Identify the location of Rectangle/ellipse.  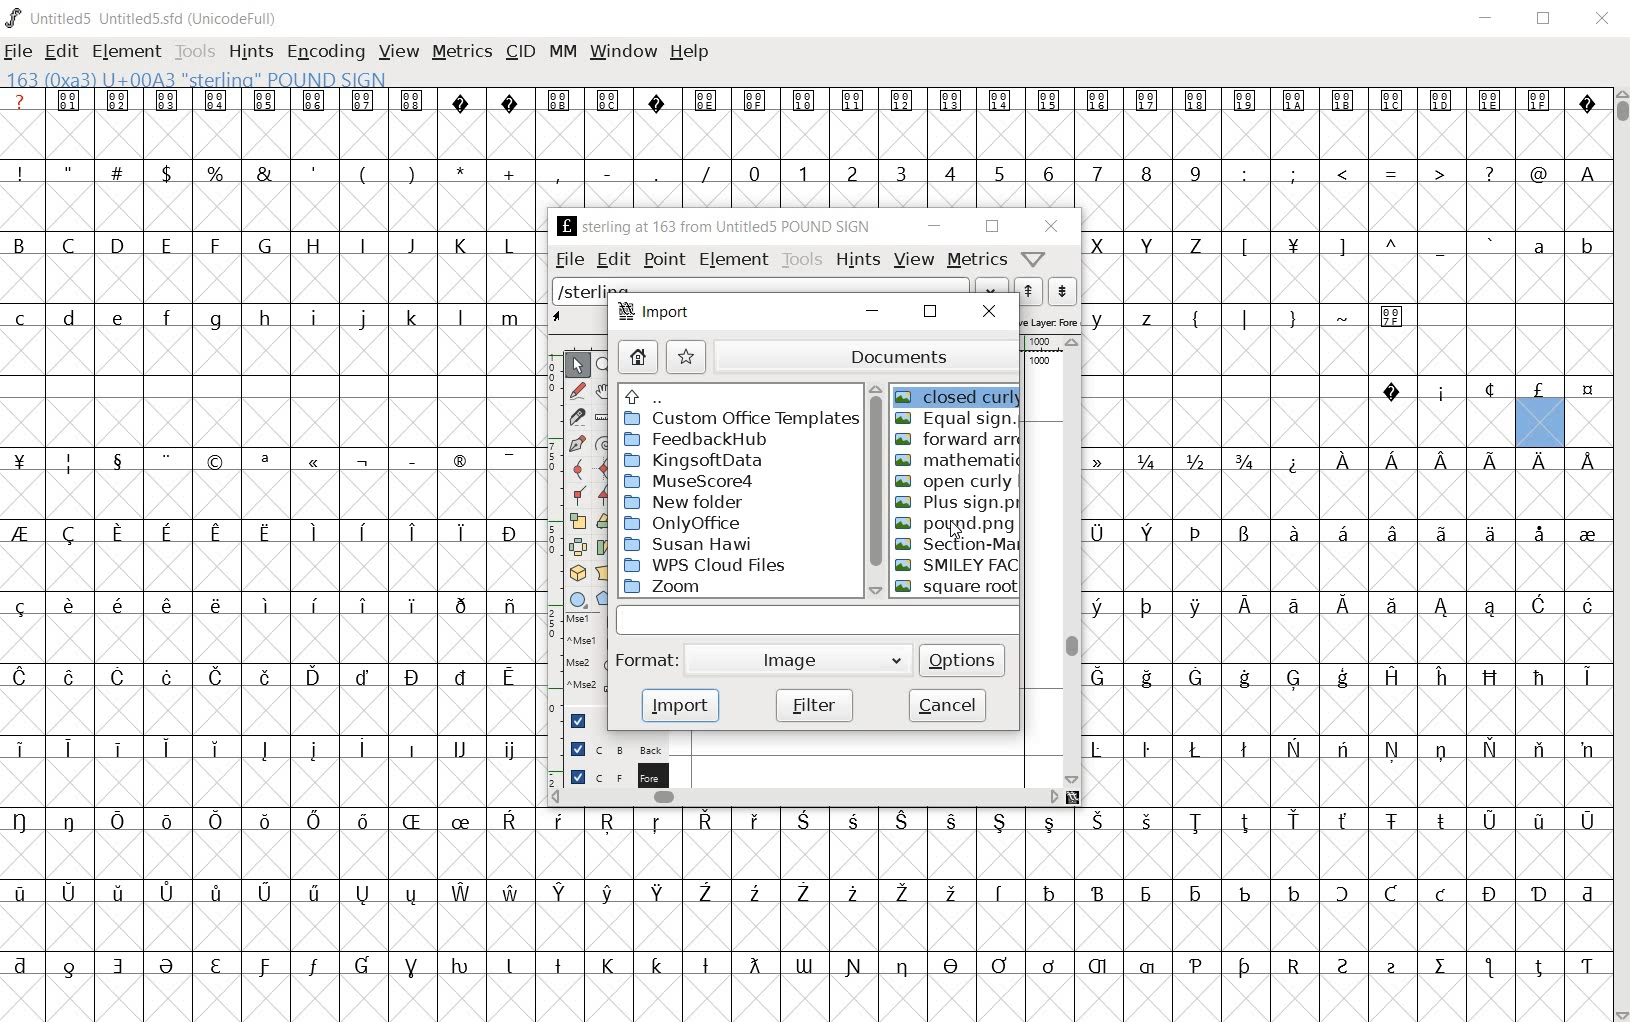
(580, 599).